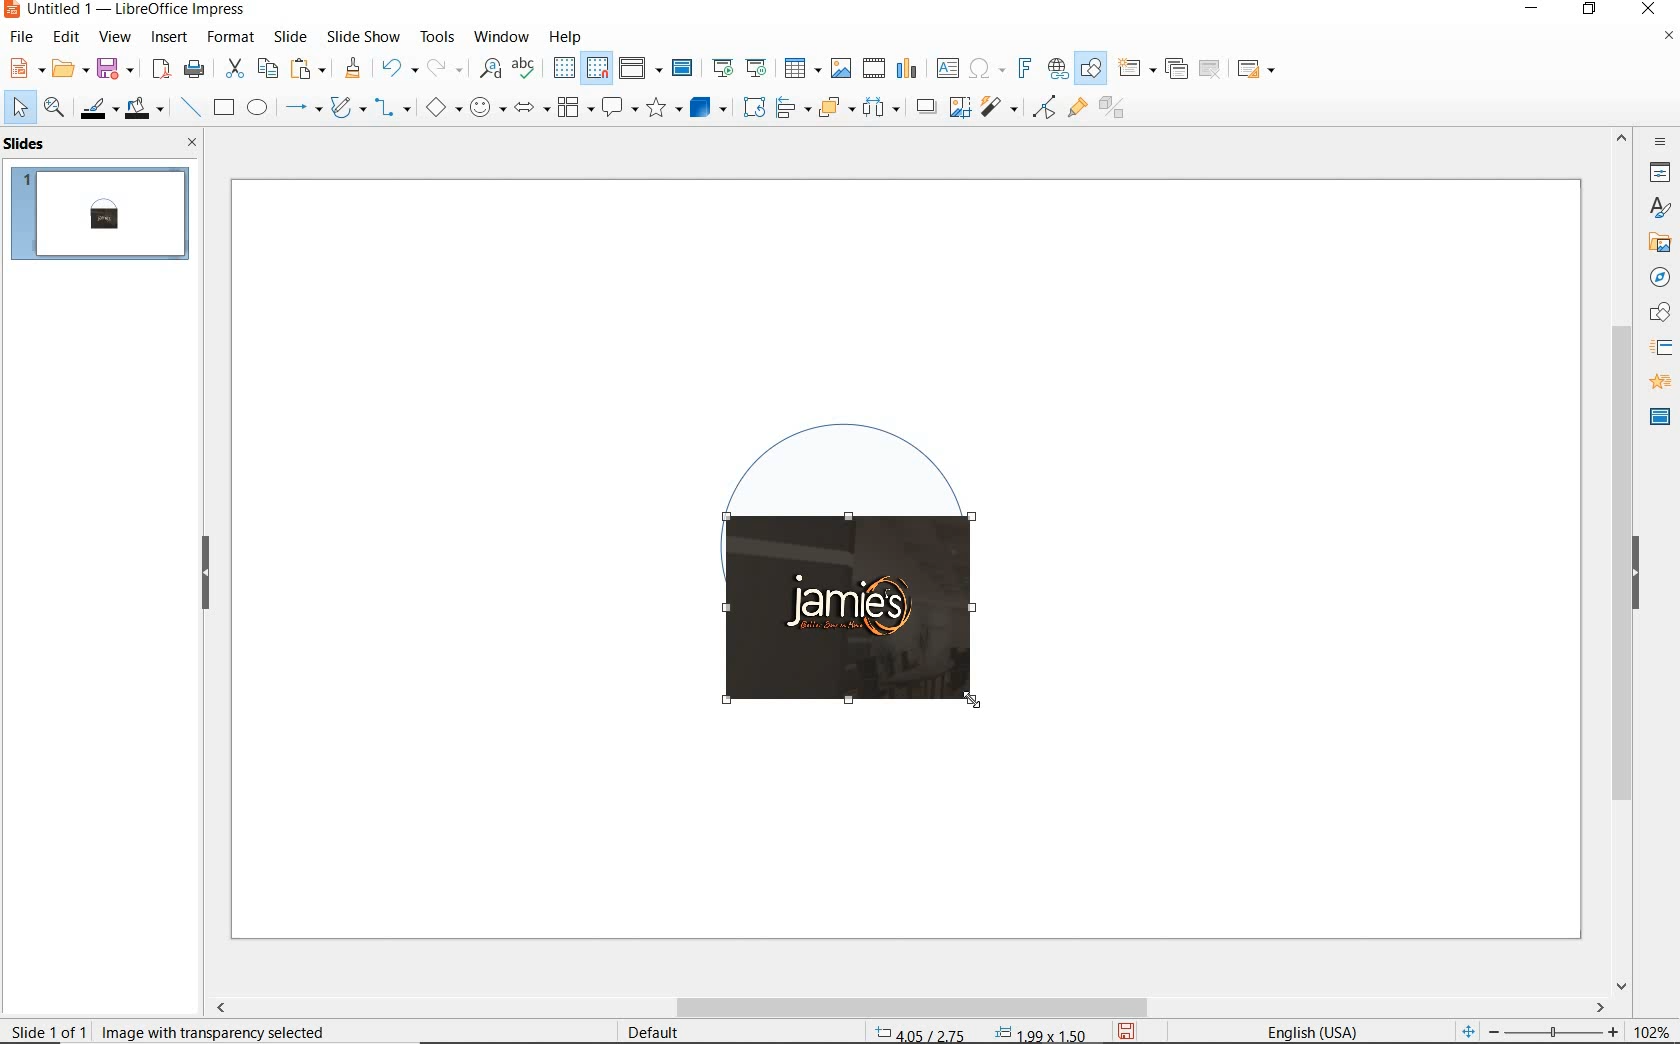 This screenshot has height=1044, width=1680. Describe the element at coordinates (347, 108) in the screenshot. I see `curves & polygons` at that location.